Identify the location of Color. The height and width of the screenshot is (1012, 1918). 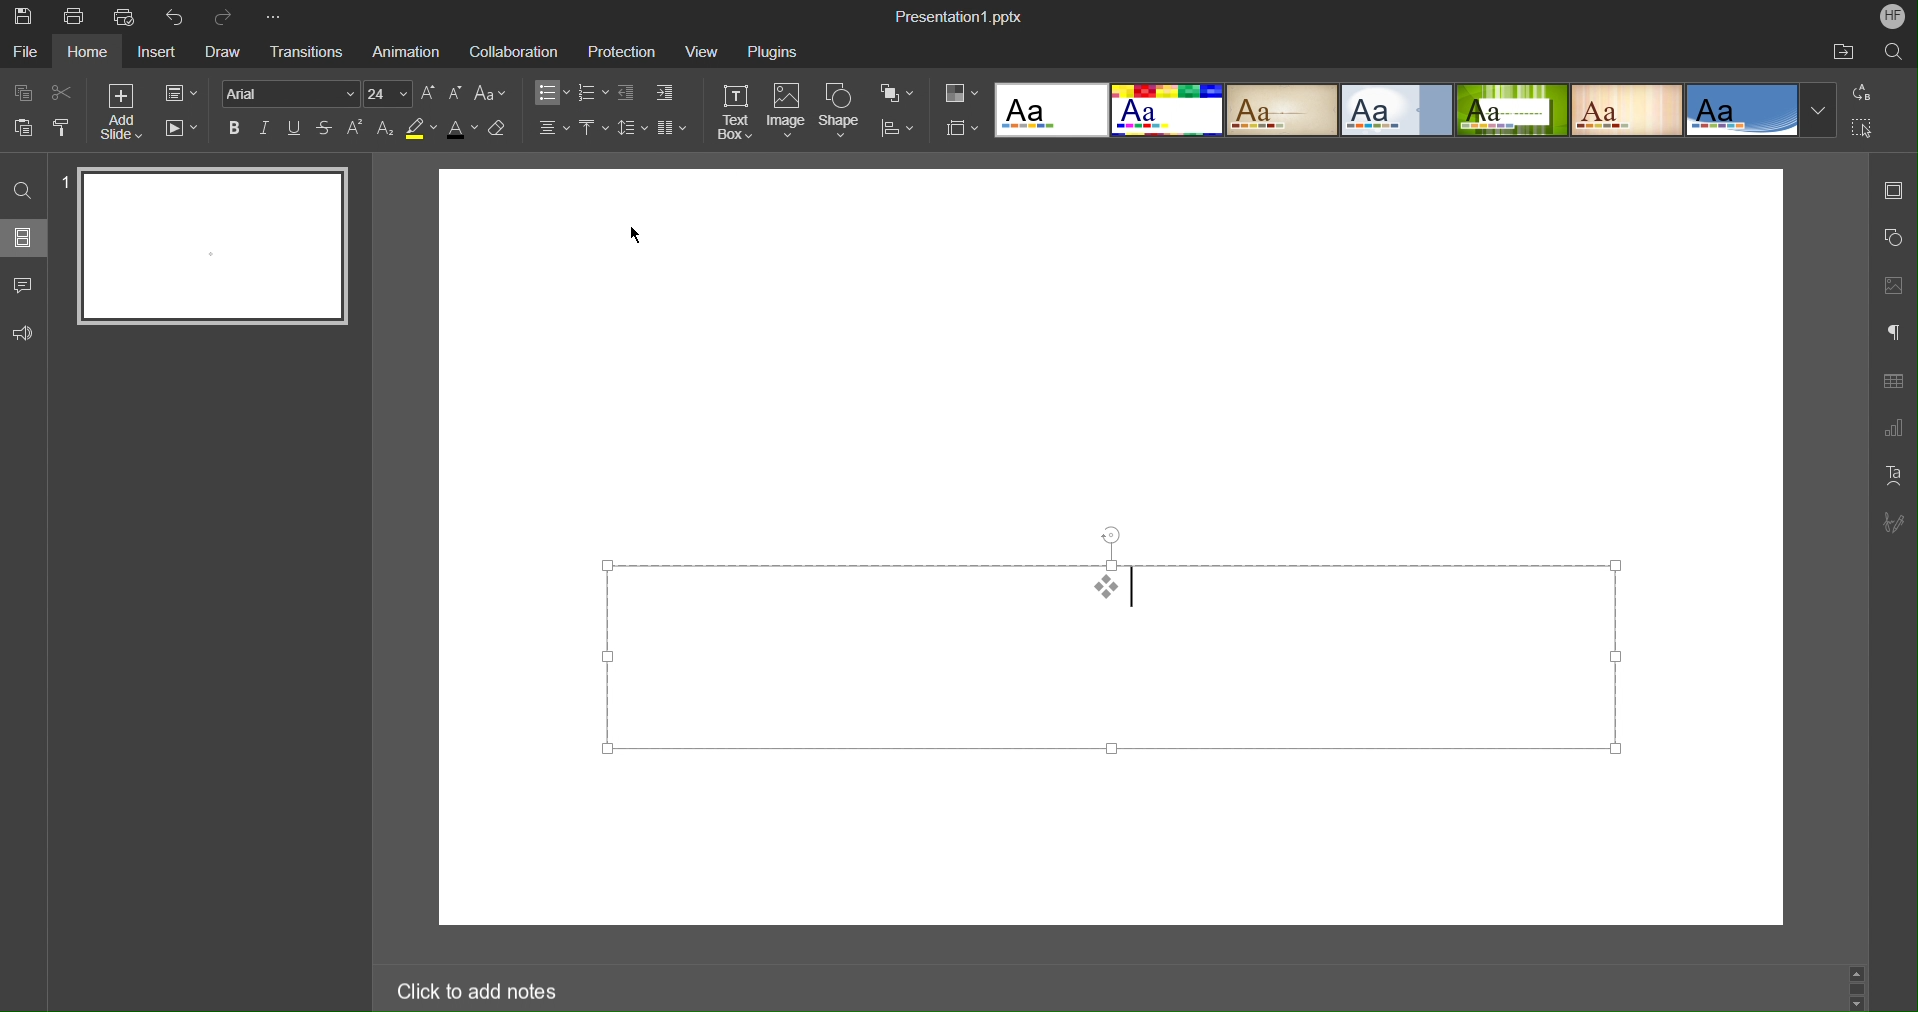
(961, 92).